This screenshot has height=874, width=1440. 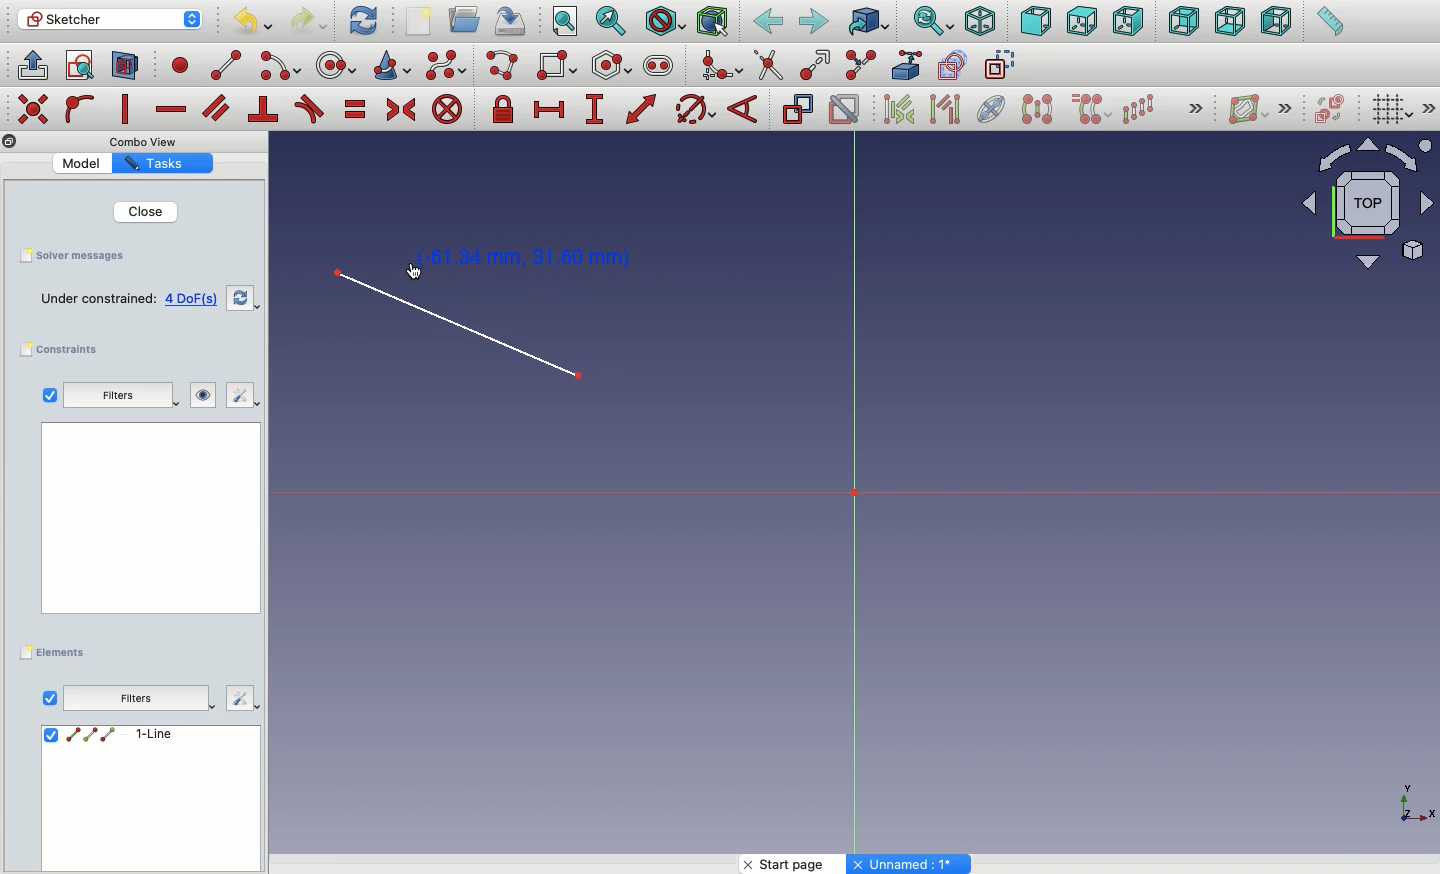 What do you see at coordinates (81, 164) in the screenshot?
I see `Value` at bounding box center [81, 164].